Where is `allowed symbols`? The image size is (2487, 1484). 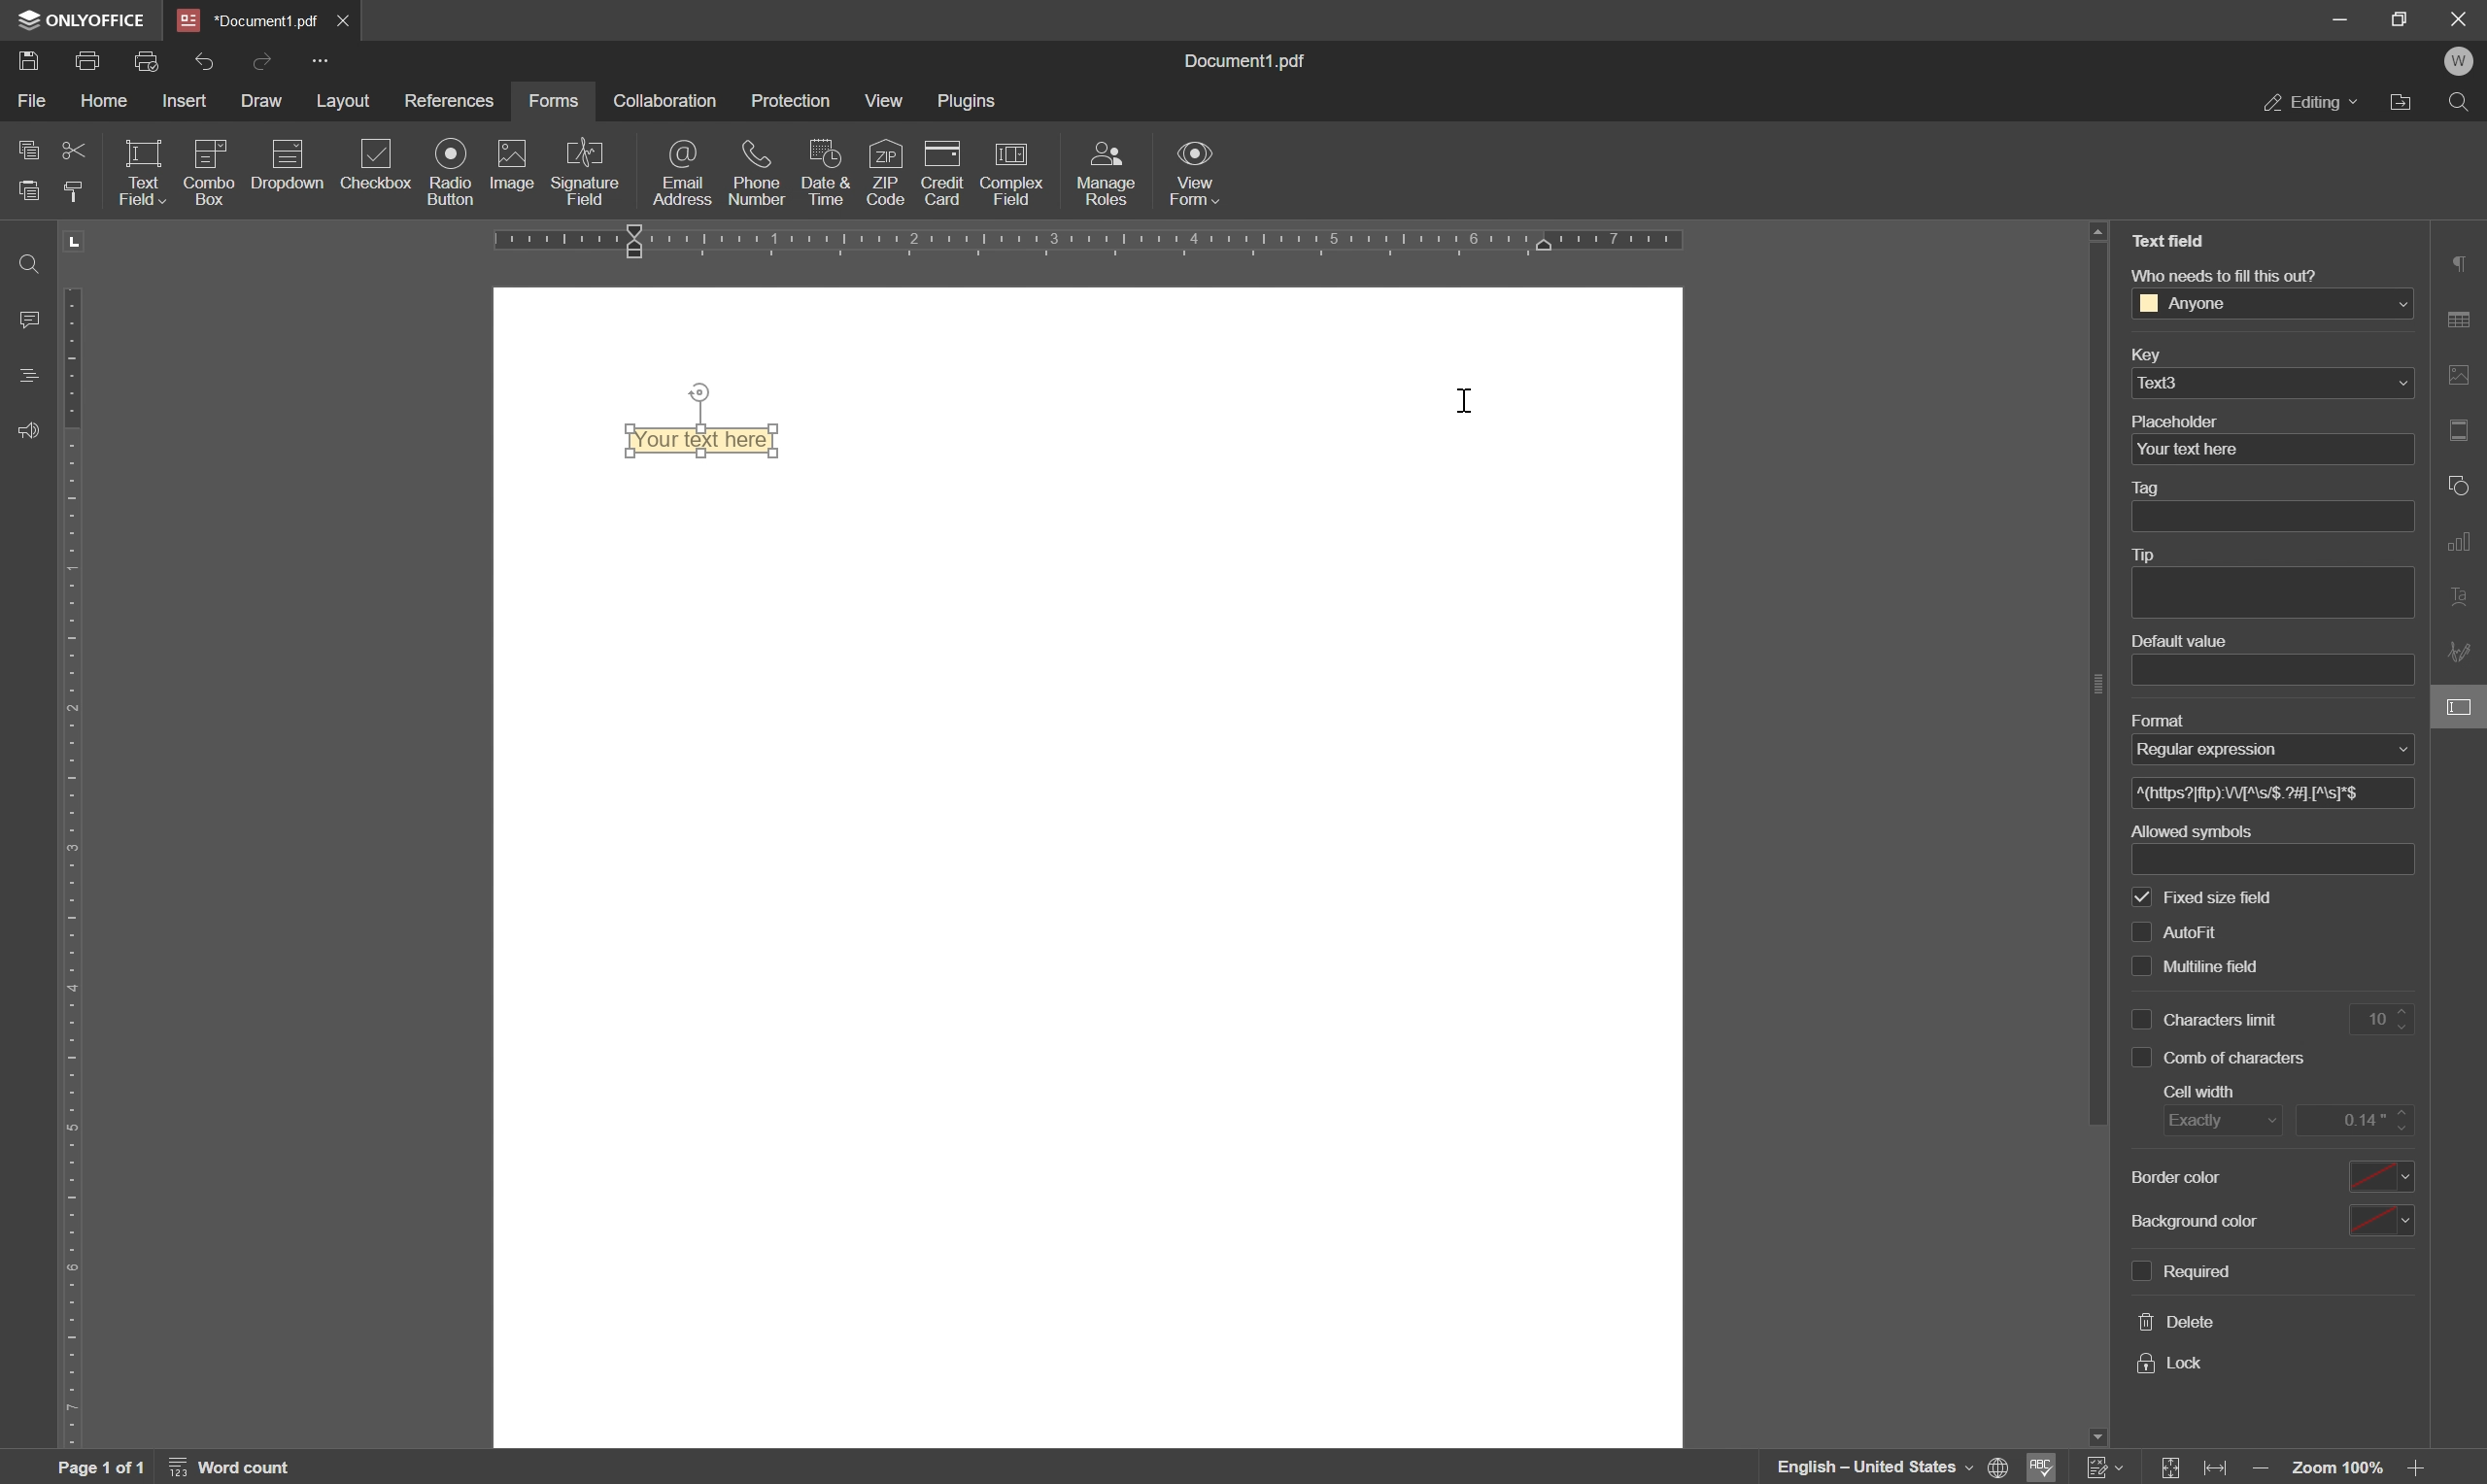 allowed symbols is located at coordinates (2189, 829).